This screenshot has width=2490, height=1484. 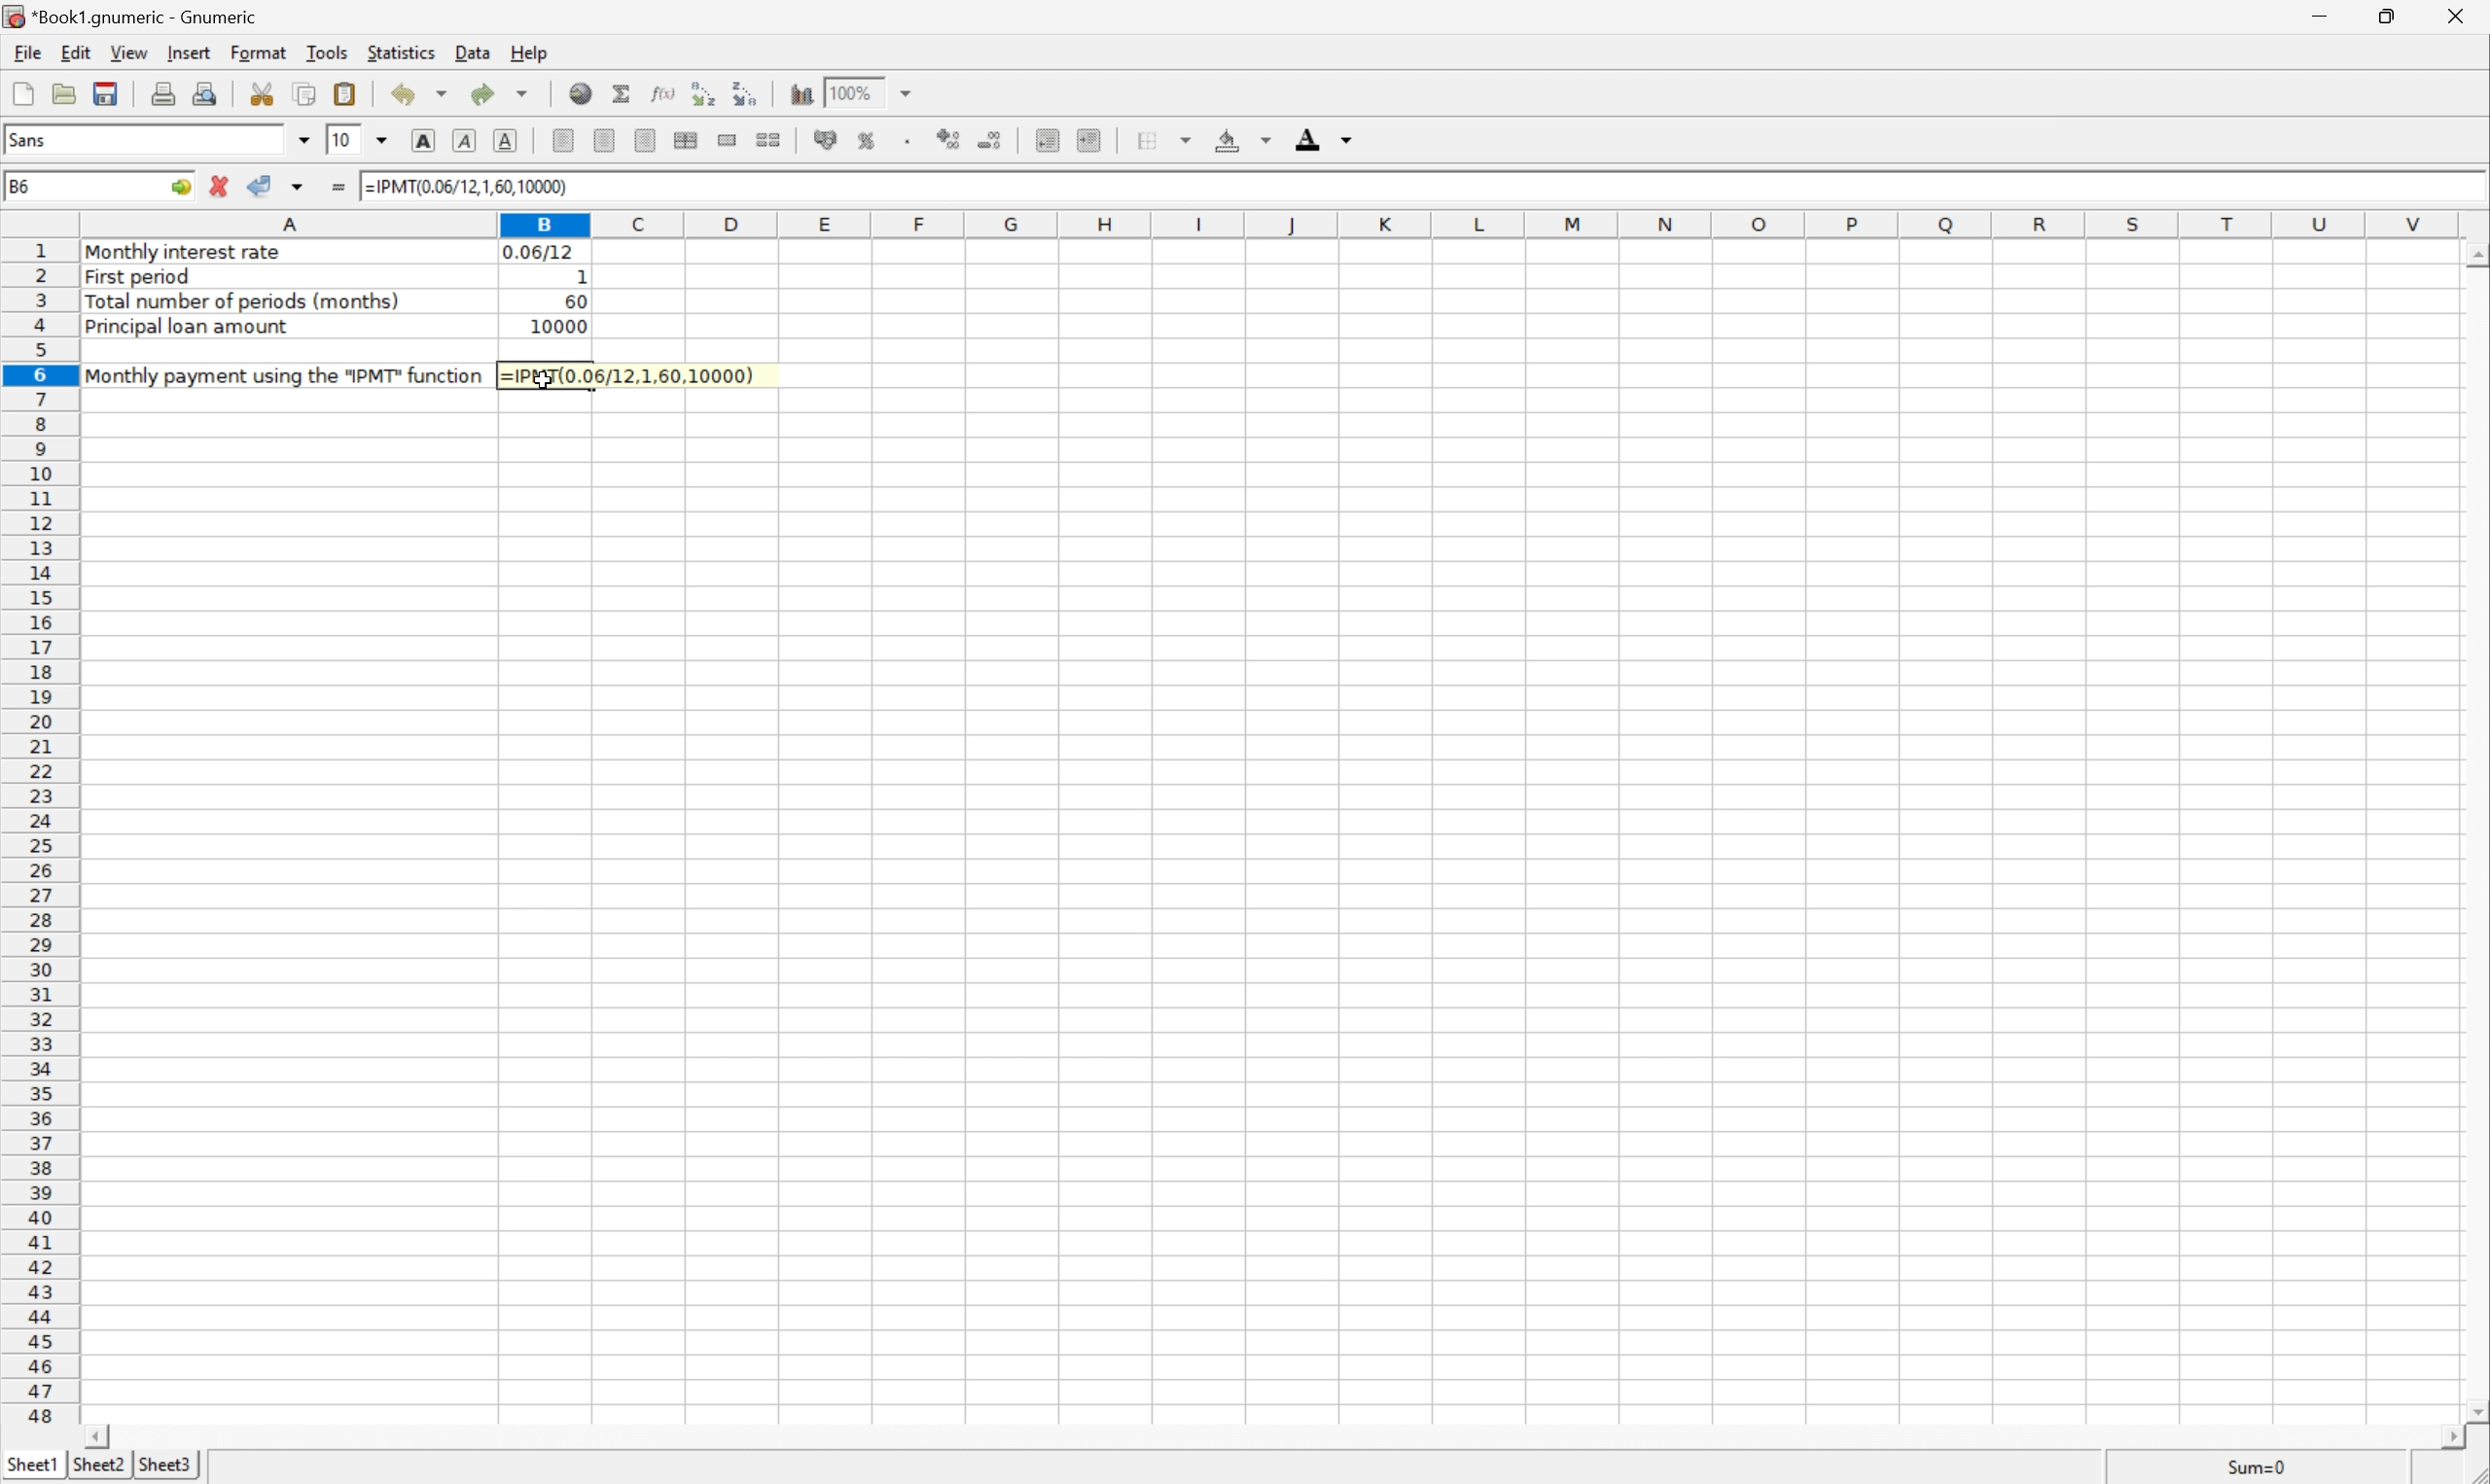 What do you see at coordinates (101, 1434) in the screenshot?
I see `Scroll Left` at bounding box center [101, 1434].